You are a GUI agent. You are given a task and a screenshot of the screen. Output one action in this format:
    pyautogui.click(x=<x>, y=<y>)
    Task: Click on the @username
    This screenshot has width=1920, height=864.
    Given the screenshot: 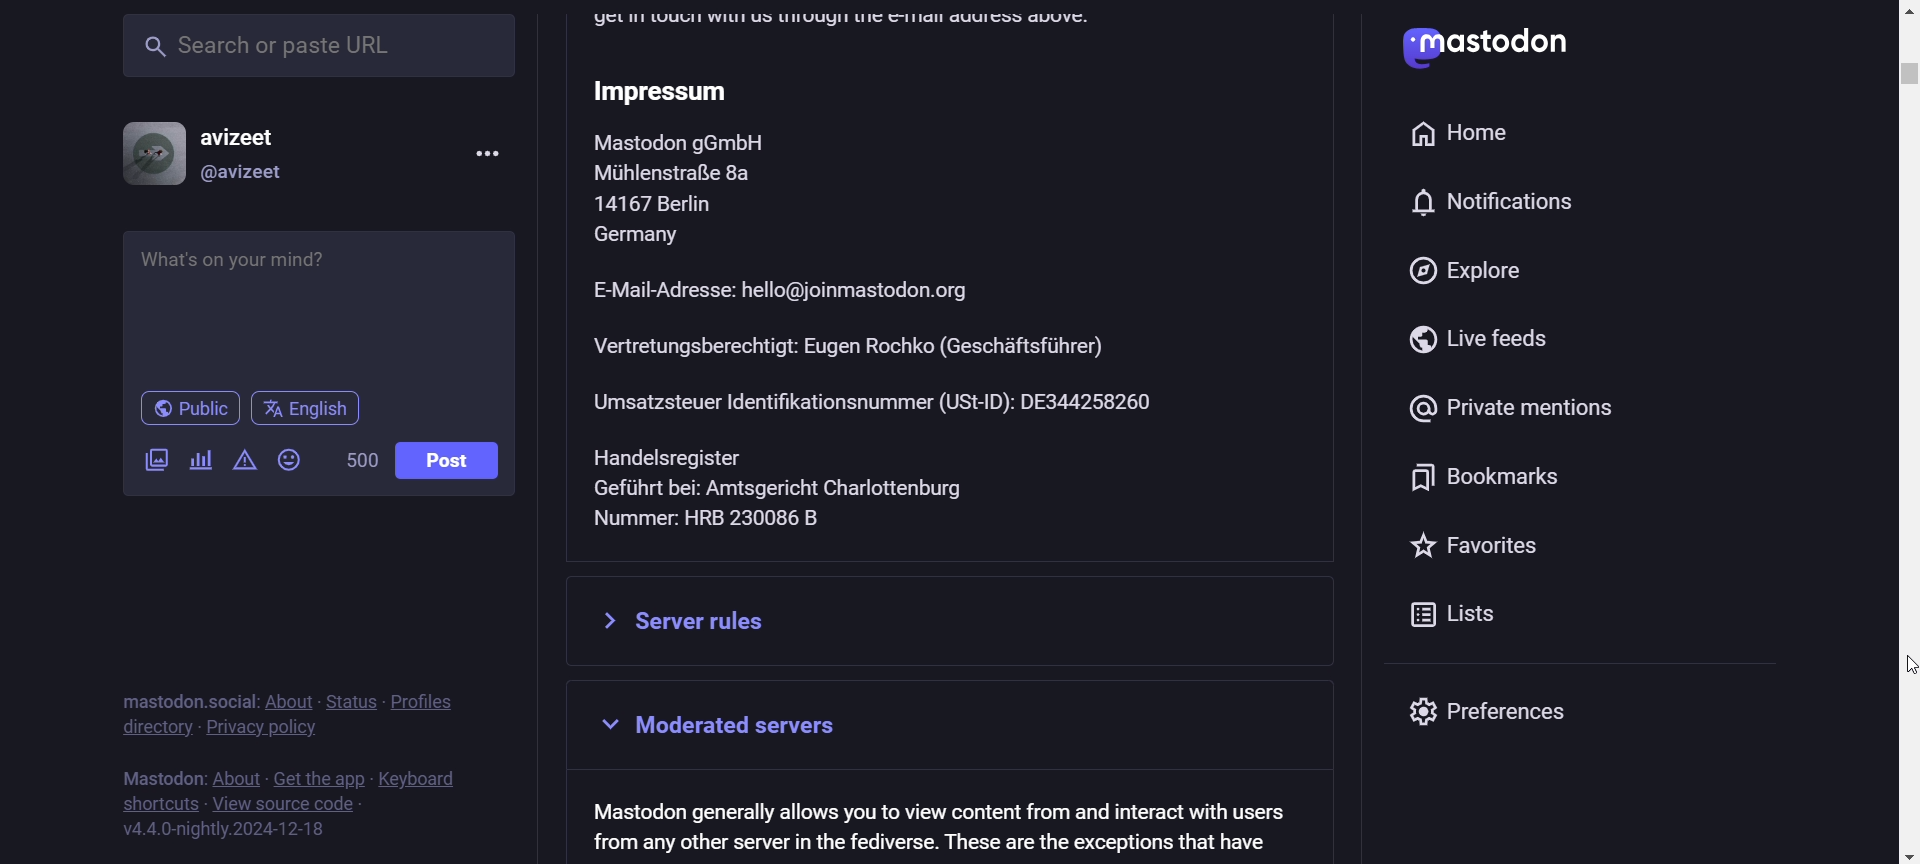 What is the action you would take?
    pyautogui.click(x=244, y=177)
    